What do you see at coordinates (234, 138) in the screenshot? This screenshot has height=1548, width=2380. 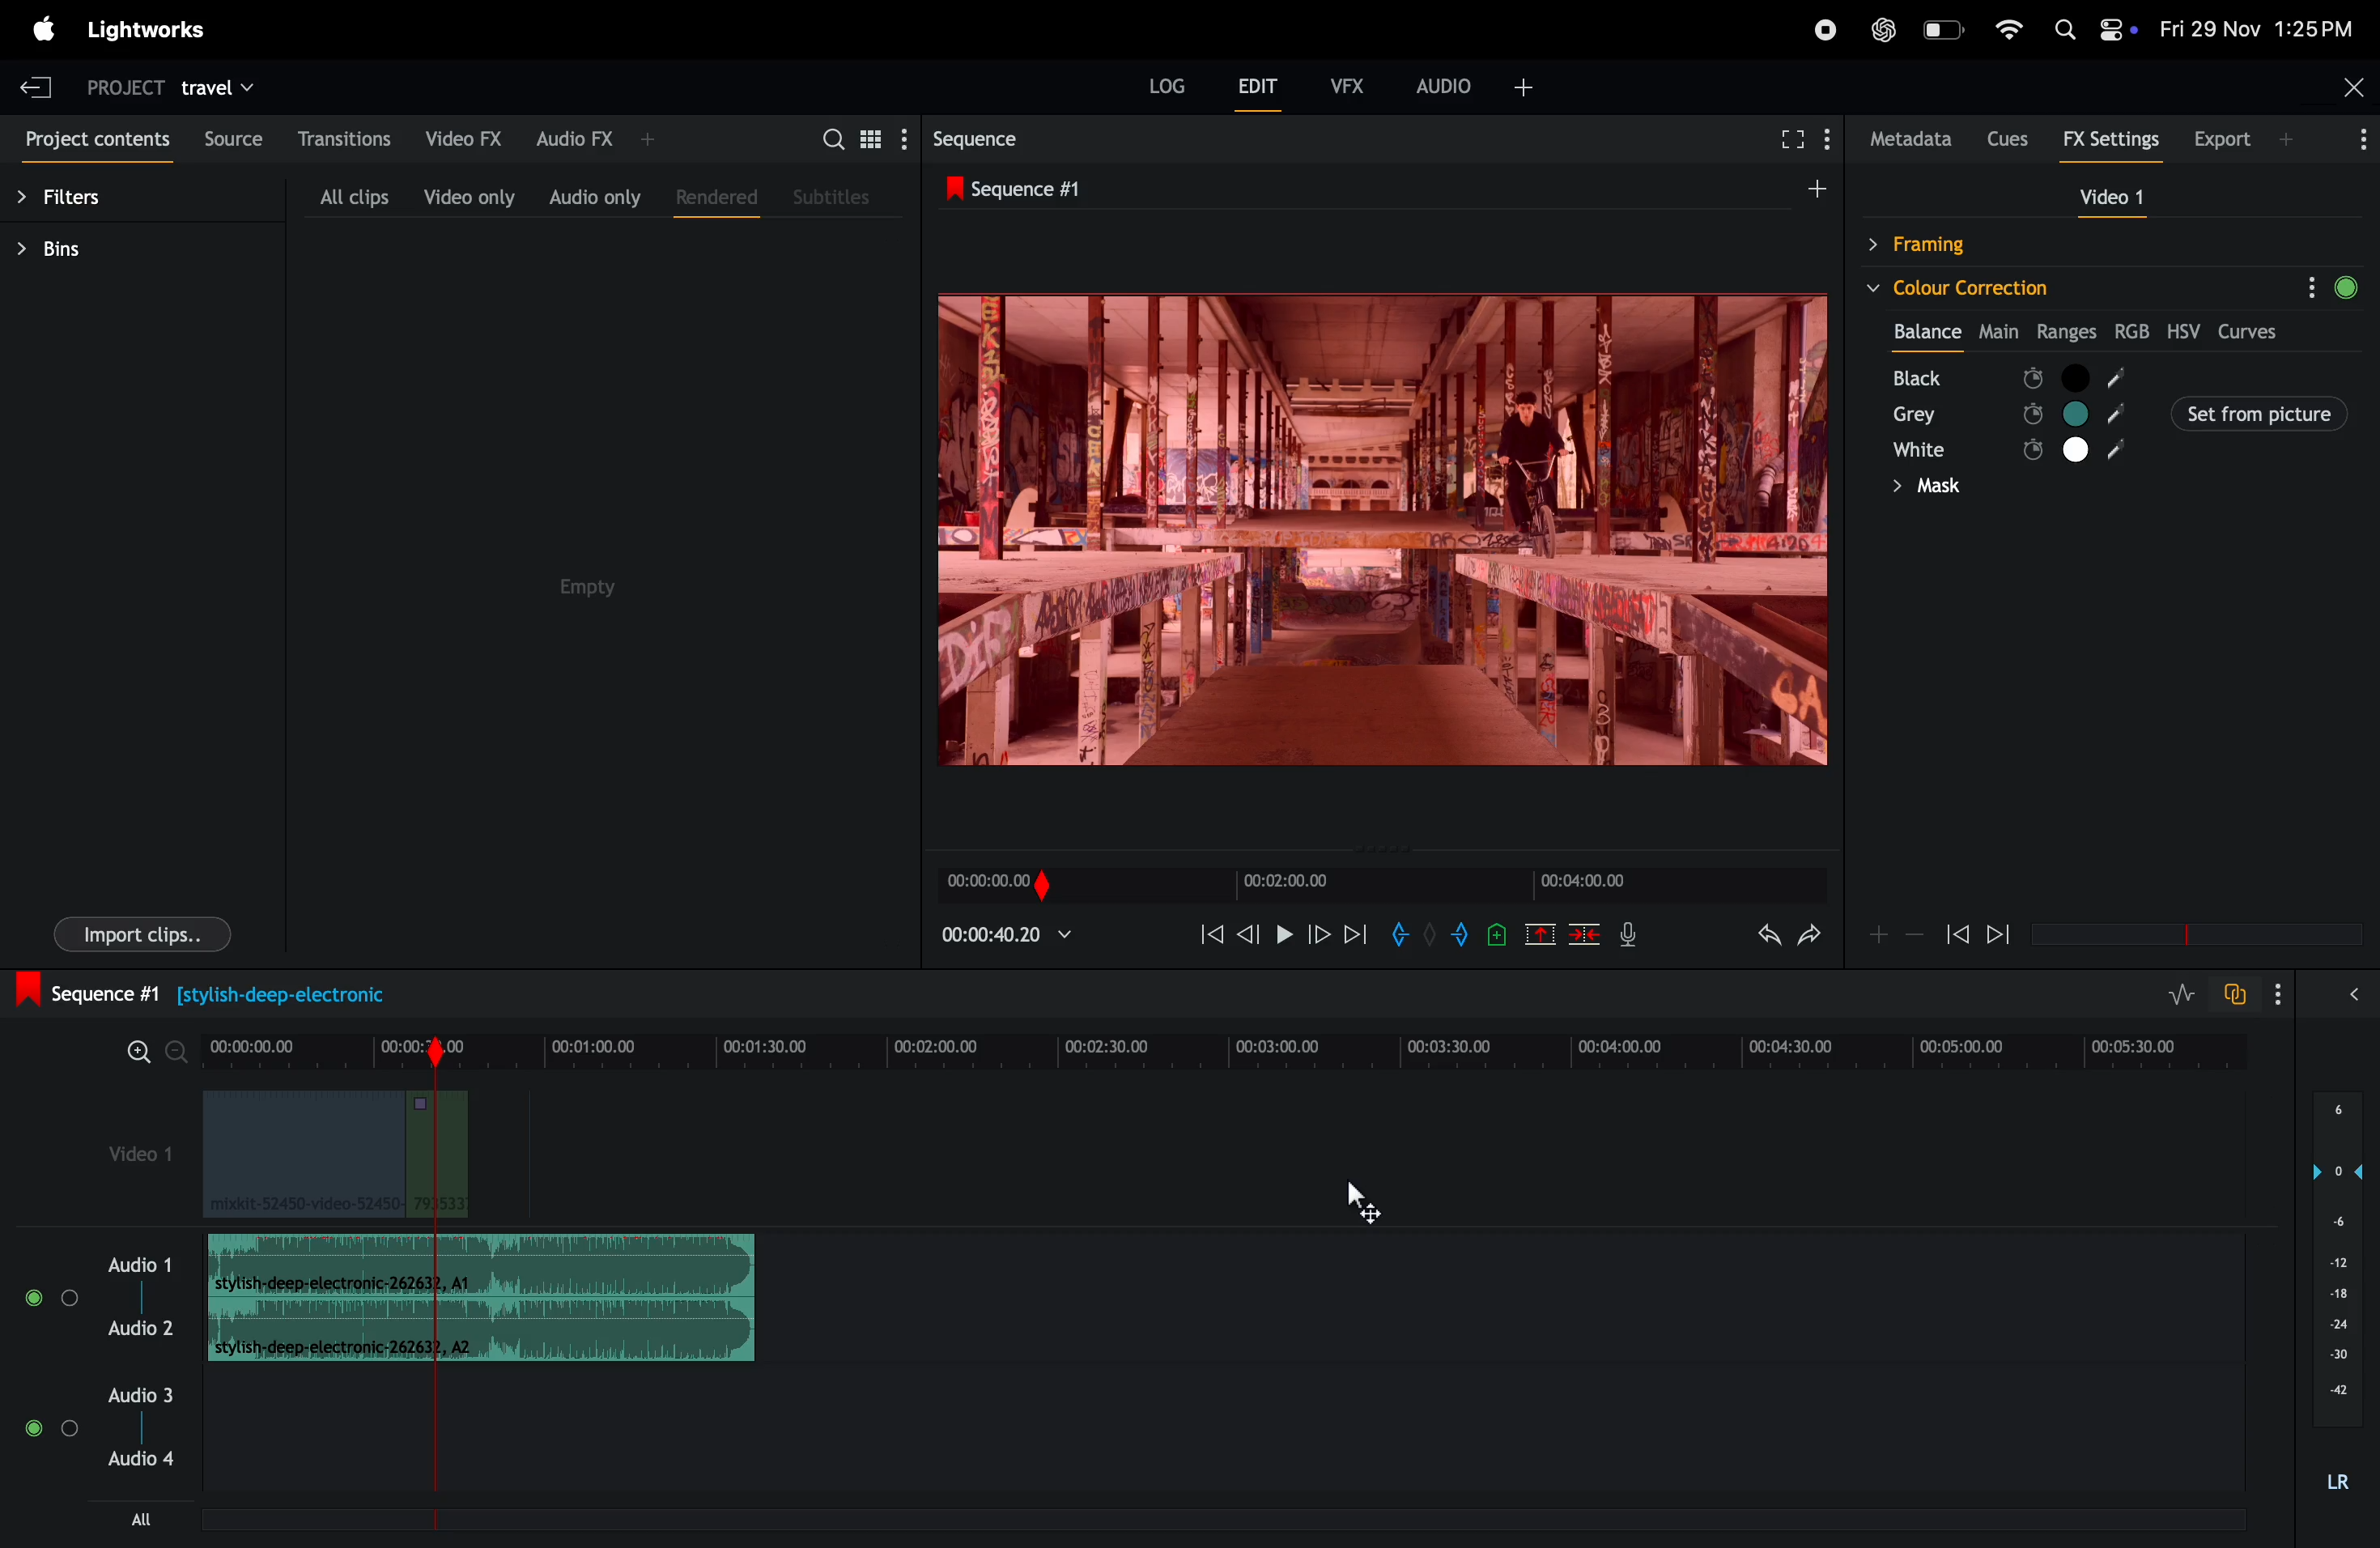 I see `source` at bounding box center [234, 138].